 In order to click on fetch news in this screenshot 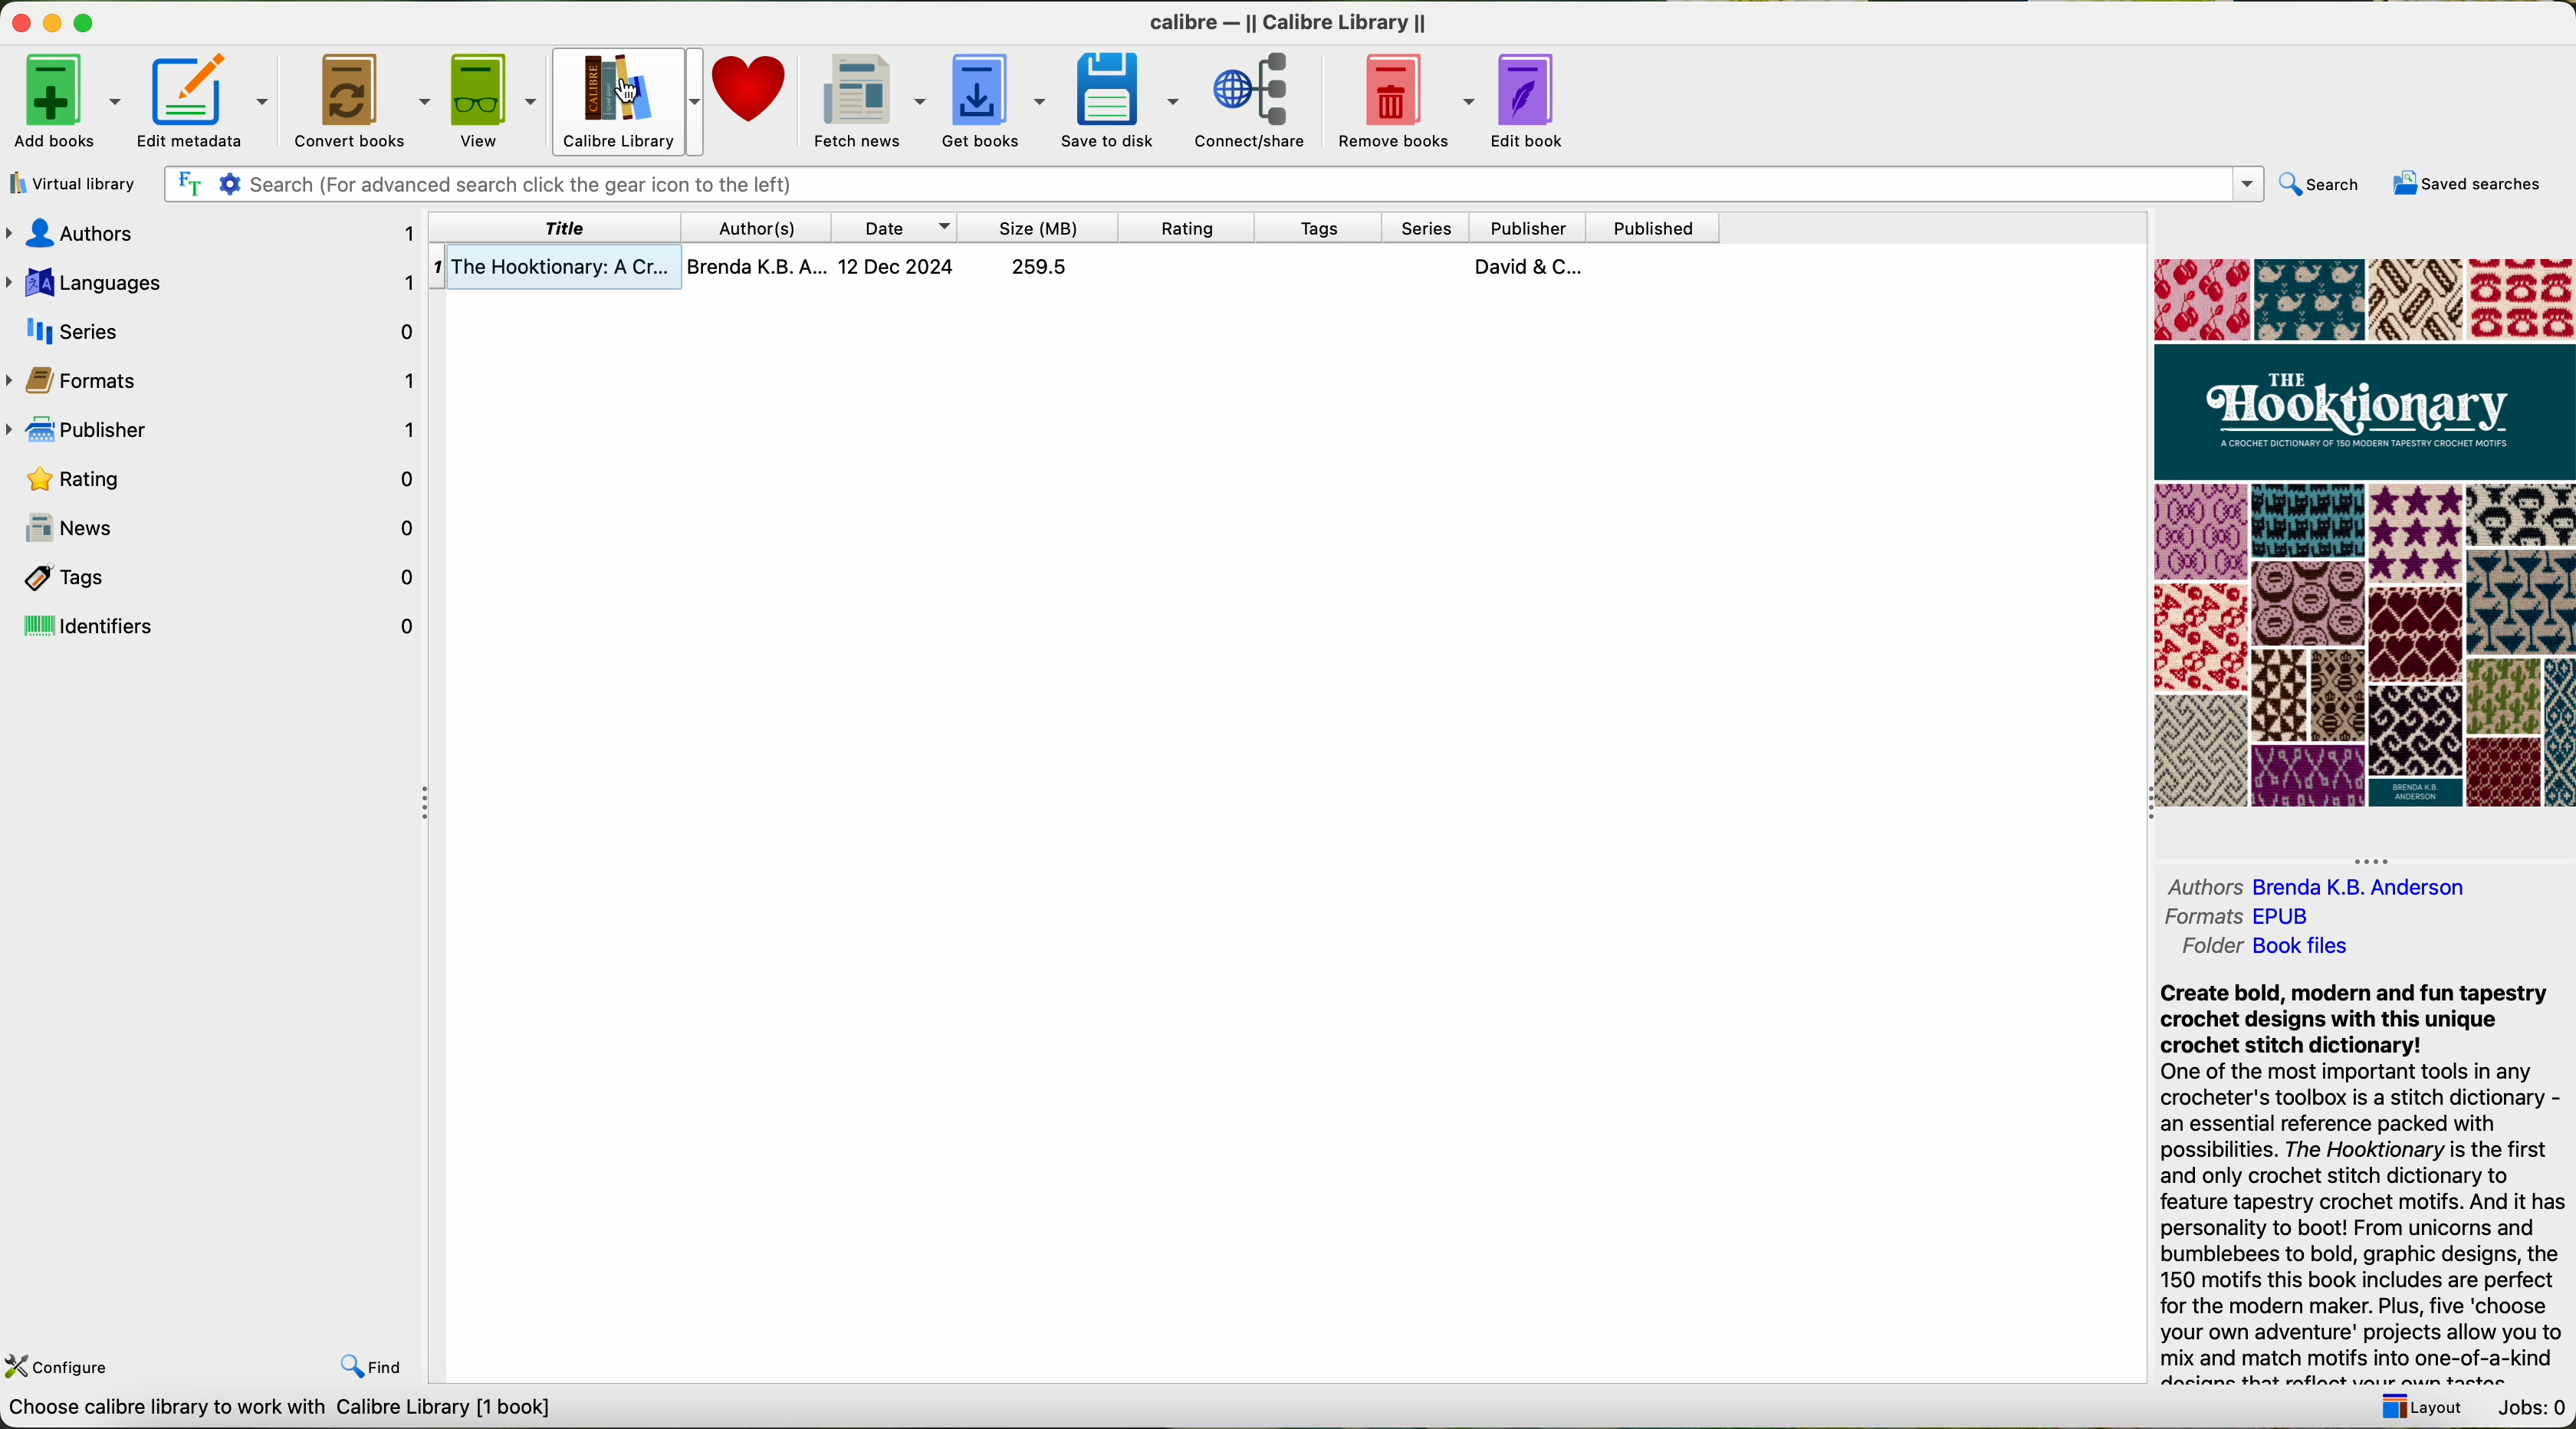, I will do `click(871, 102)`.